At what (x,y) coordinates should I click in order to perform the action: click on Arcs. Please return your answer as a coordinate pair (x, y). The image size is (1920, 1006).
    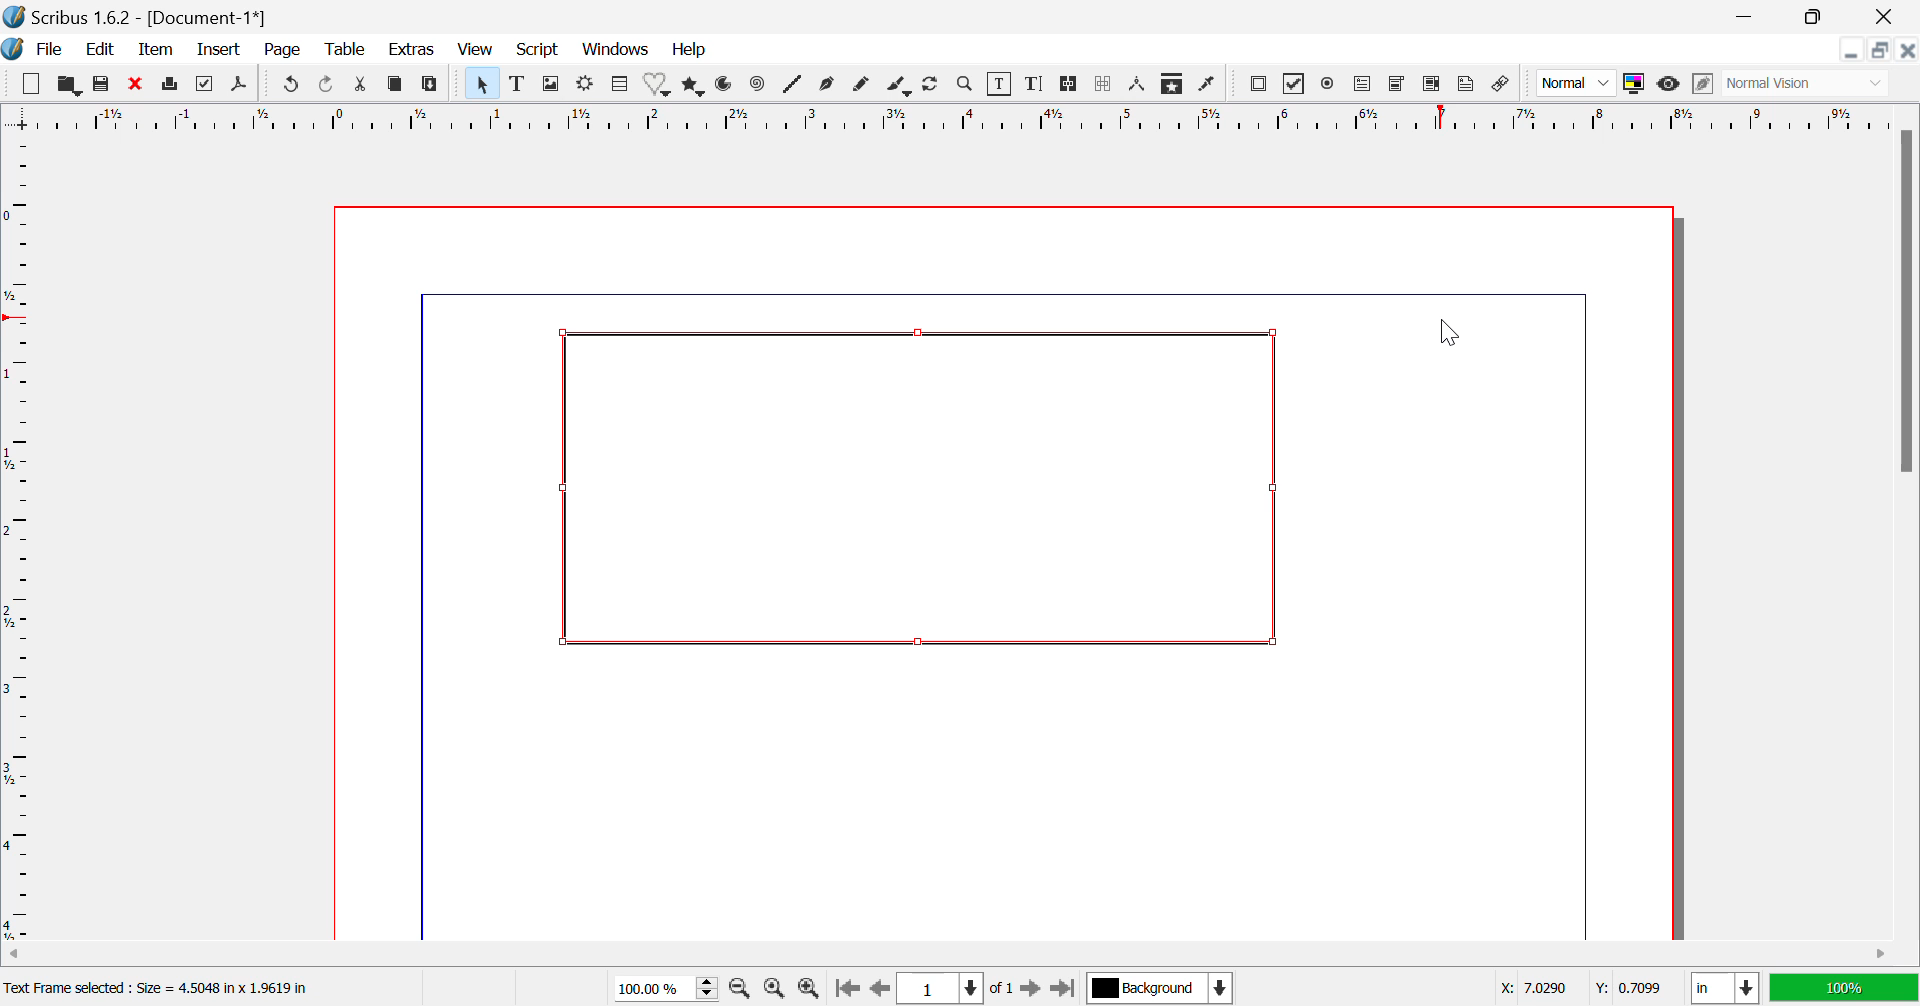
    Looking at the image, I should click on (727, 87).